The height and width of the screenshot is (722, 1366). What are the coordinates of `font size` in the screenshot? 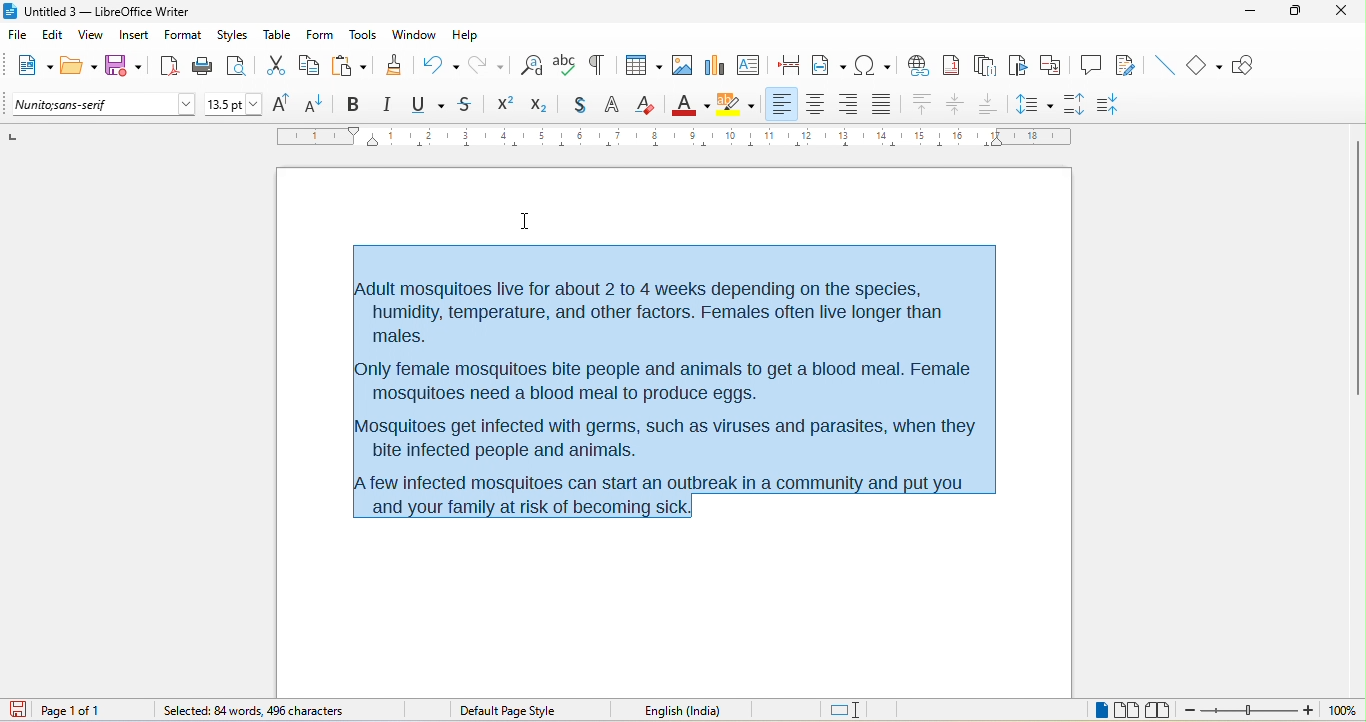 It's located at (234, 105).